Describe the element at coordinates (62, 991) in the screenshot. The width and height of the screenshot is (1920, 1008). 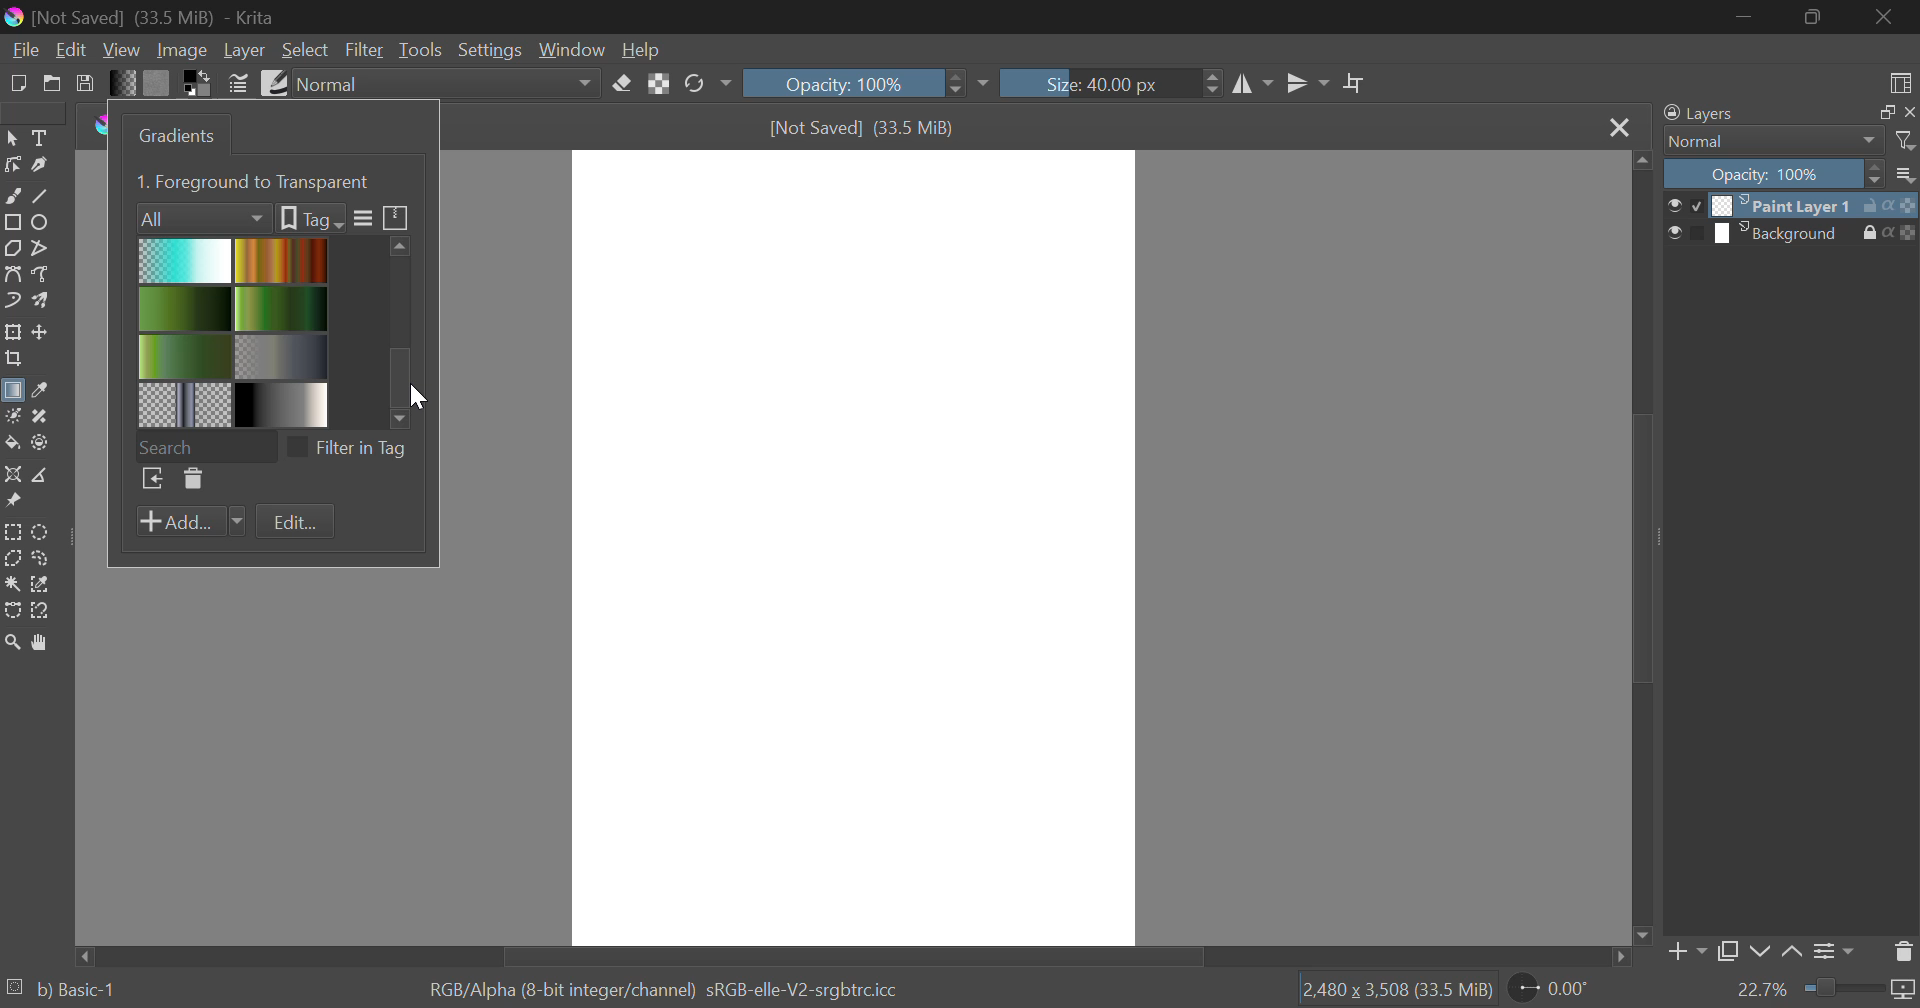
I see `b) Basic-1` at that location.